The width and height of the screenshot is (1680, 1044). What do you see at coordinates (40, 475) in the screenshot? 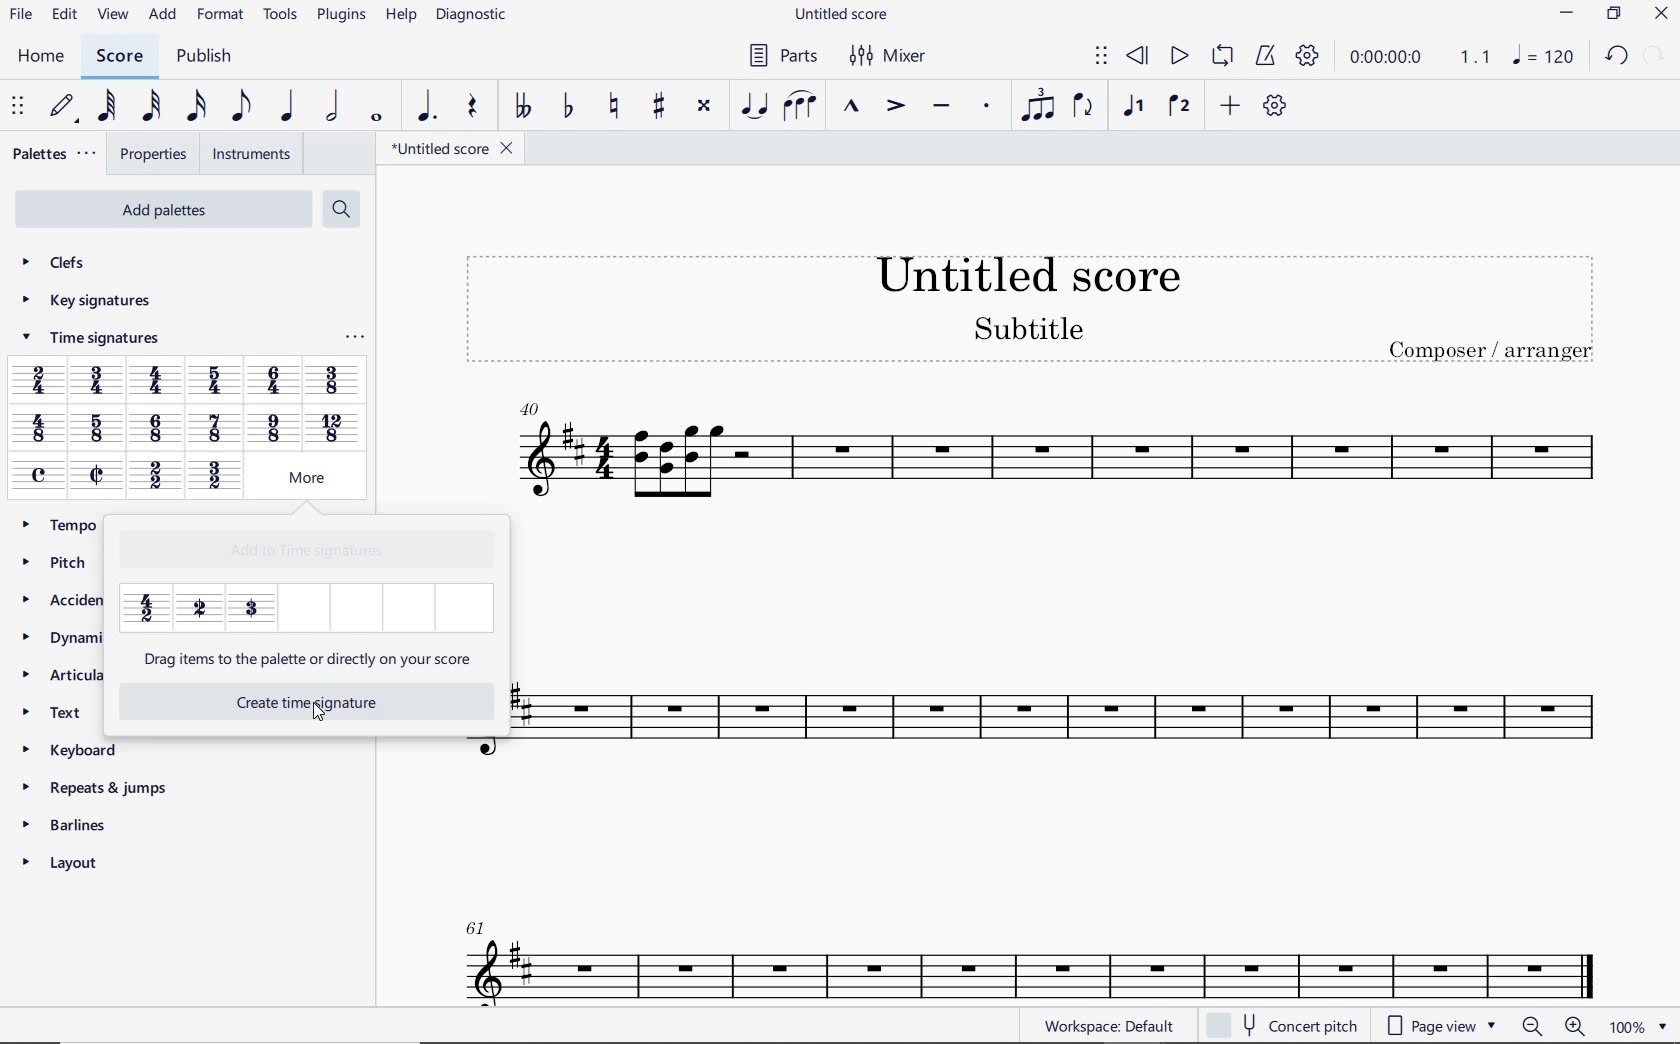
I see `common time` at bounding box center [40, 475].